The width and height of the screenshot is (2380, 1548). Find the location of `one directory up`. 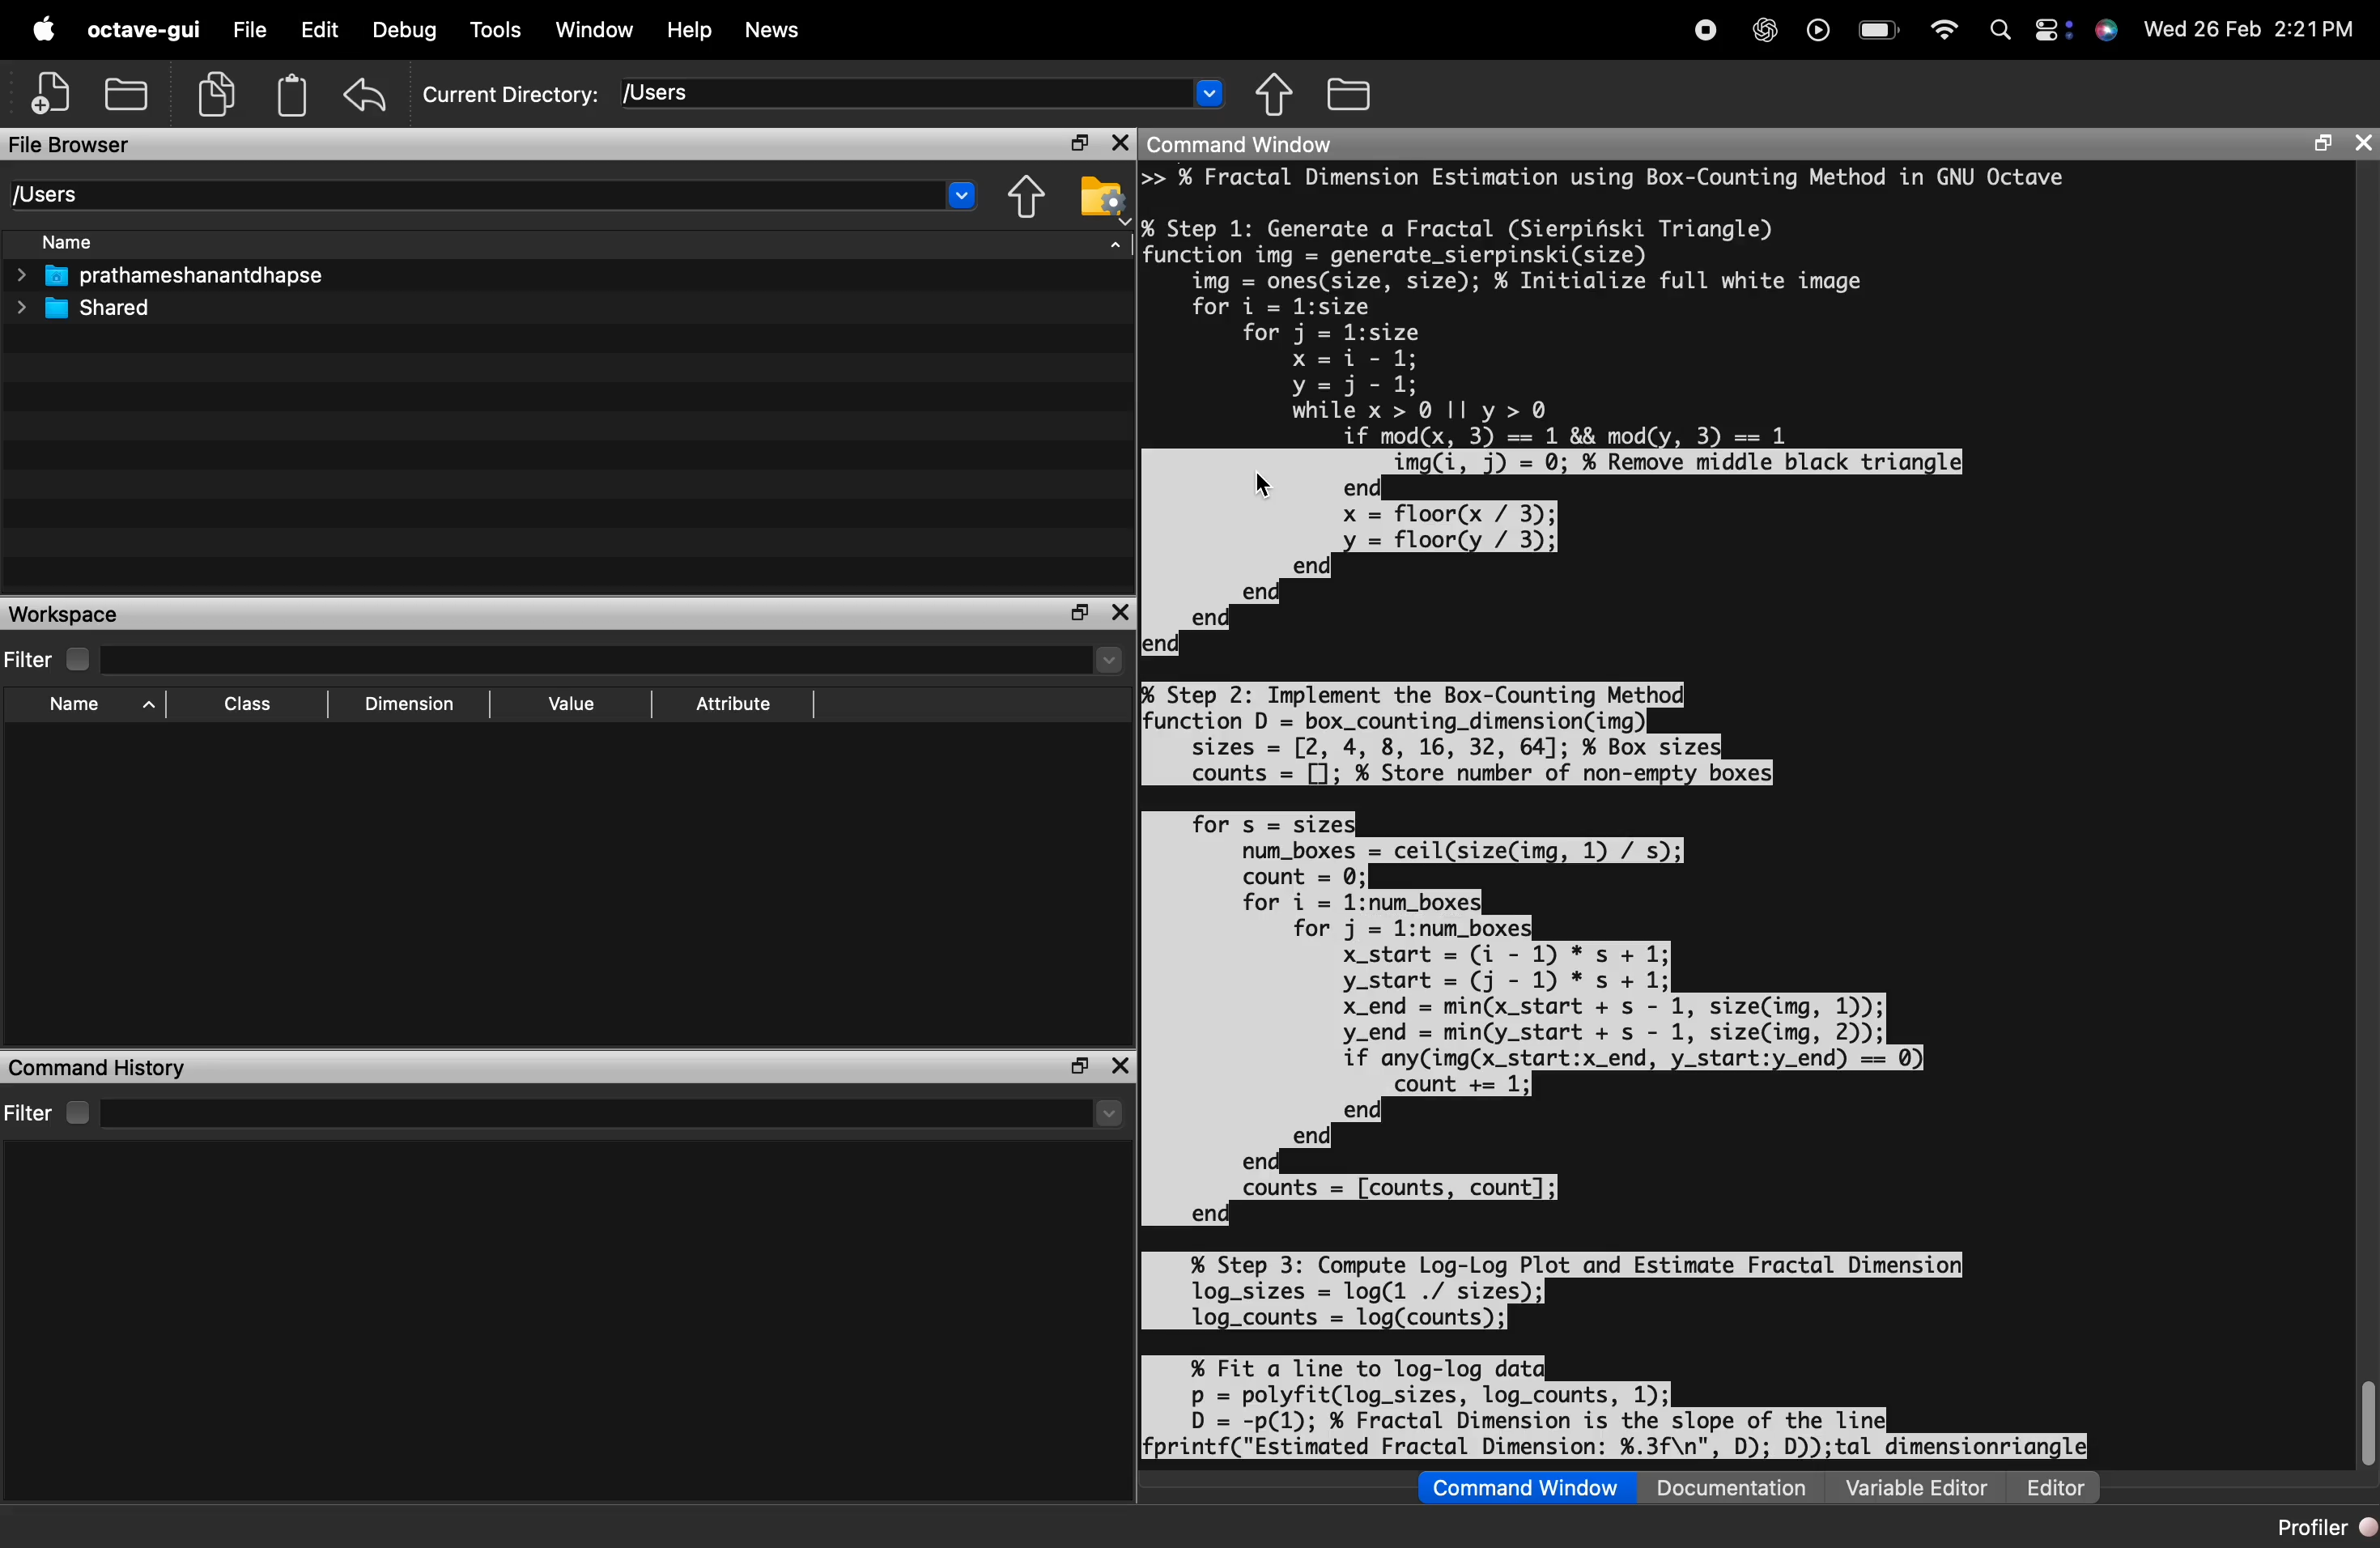

one directory up is located at coordinates (1026, 199).